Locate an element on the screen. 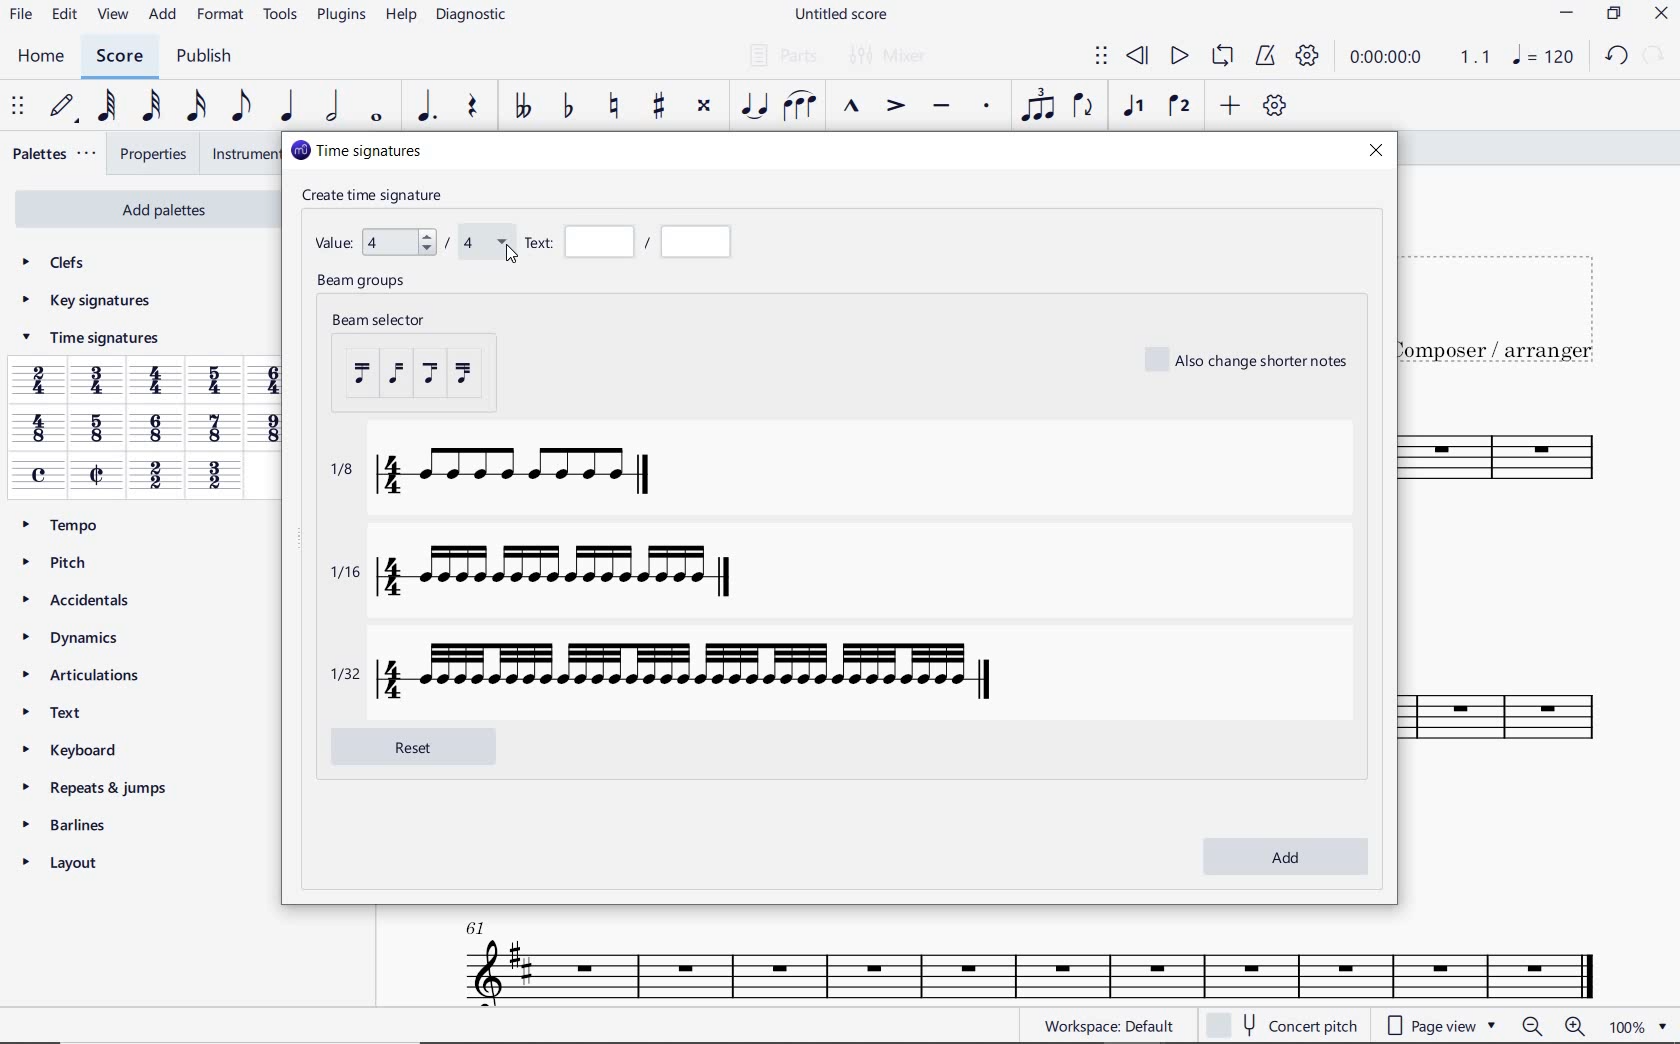 The image size is (1680, 1044). HELP is located at coordinates (400, 17).